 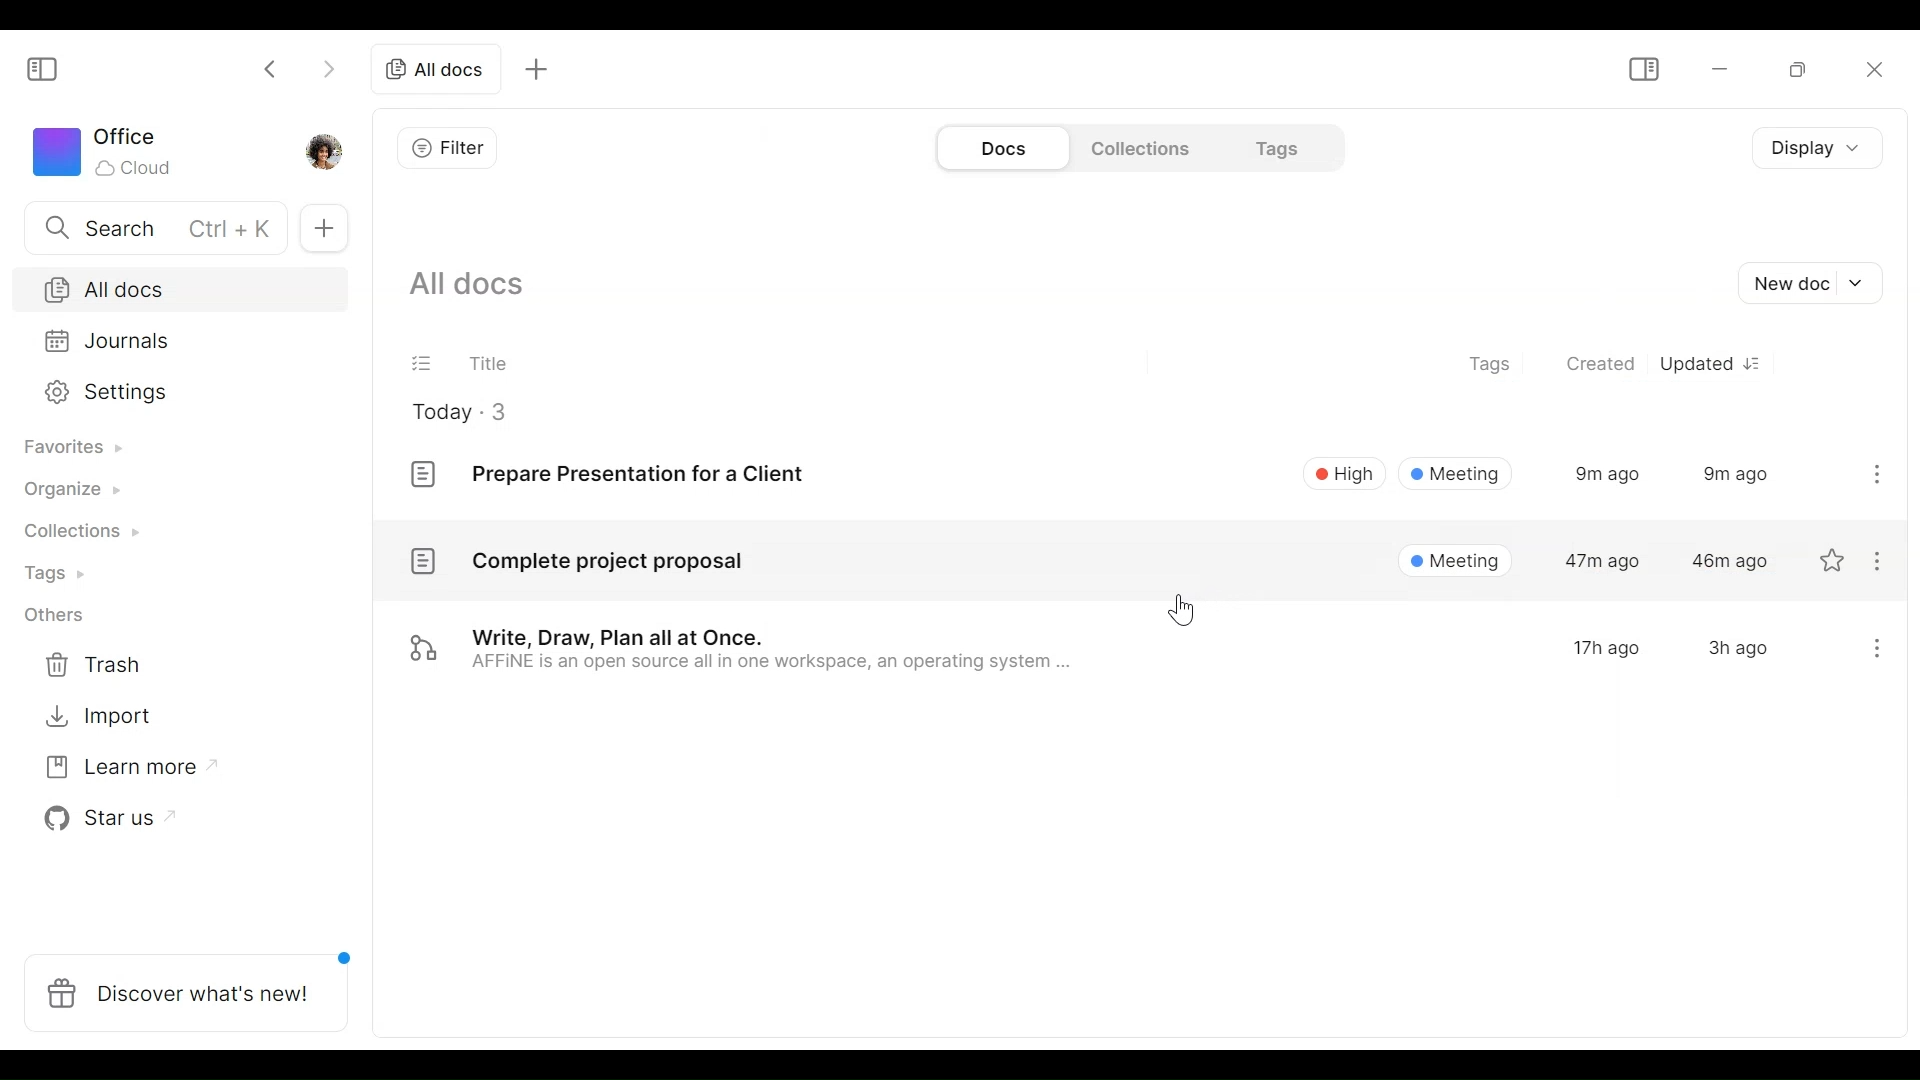 I want to click on Today - 3, so click(x=460, y=414).